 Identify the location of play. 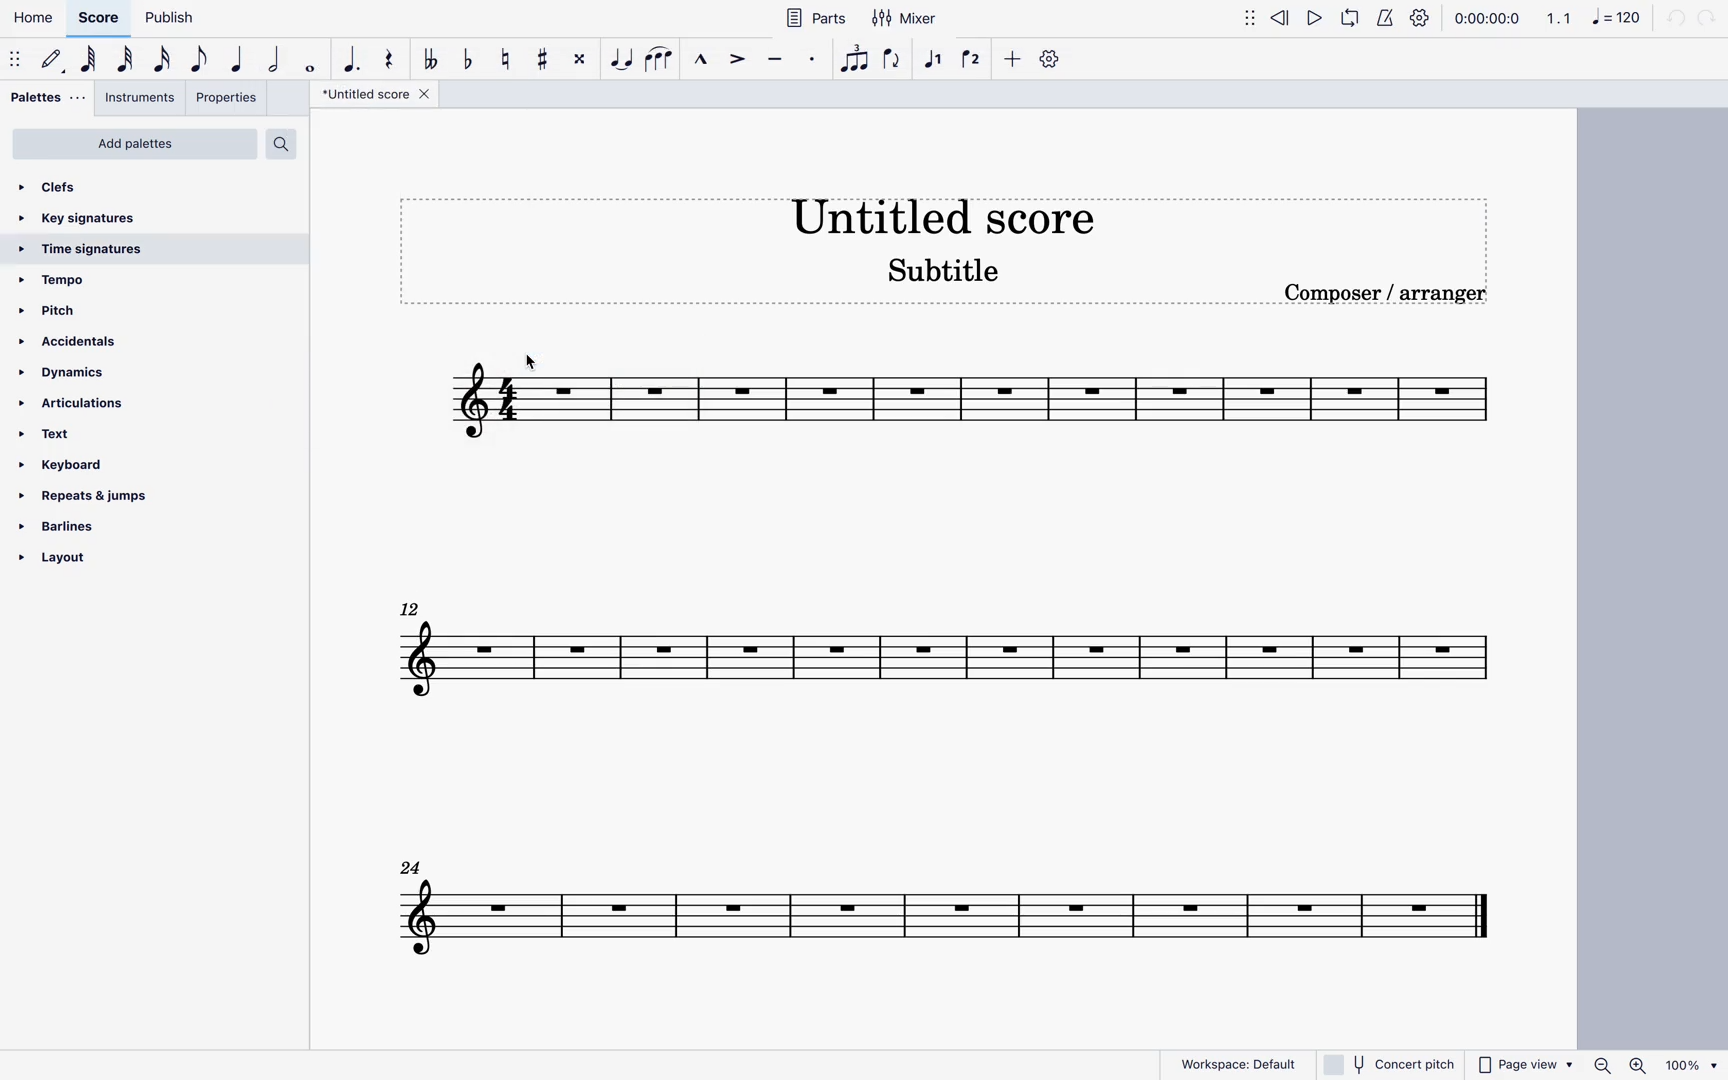
(1315, 17).